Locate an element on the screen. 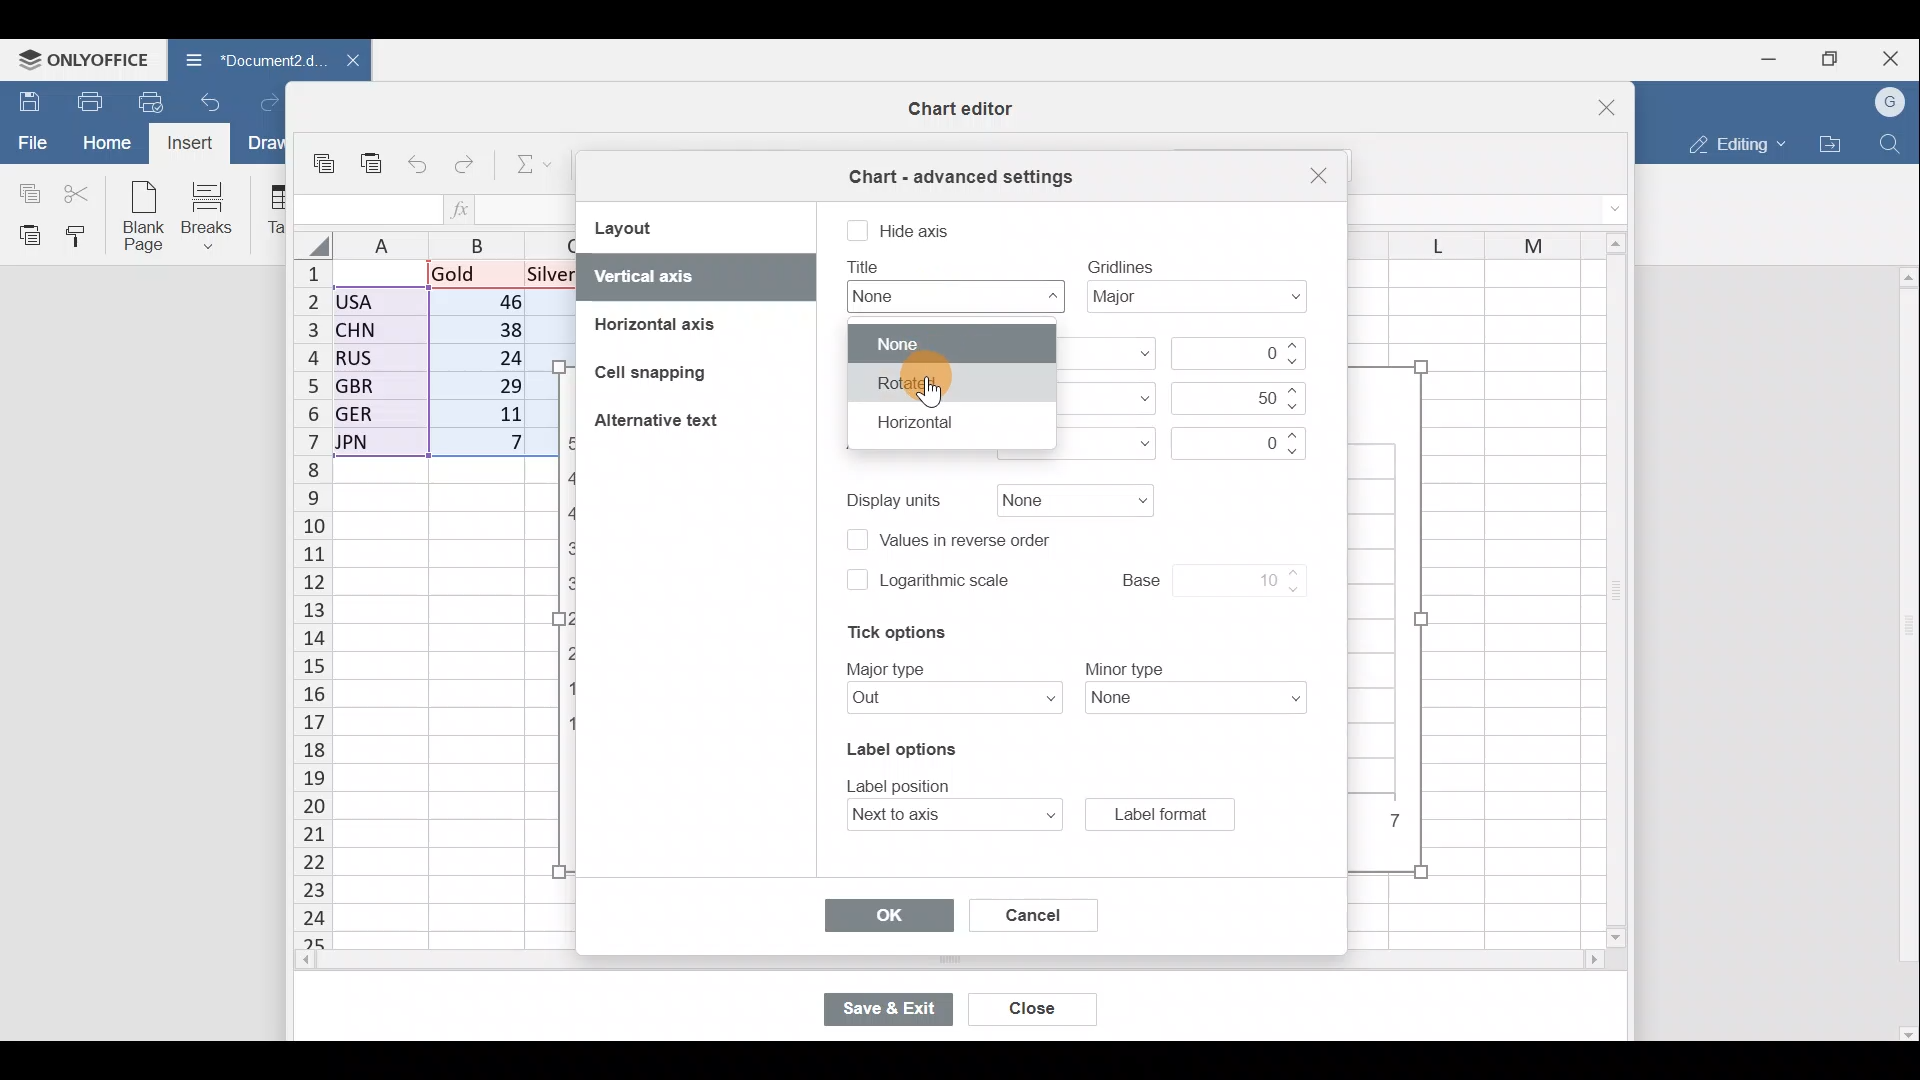 The height and width of the screenshot is (1080, 1920). Account name is located at coordinates (1892, 100).